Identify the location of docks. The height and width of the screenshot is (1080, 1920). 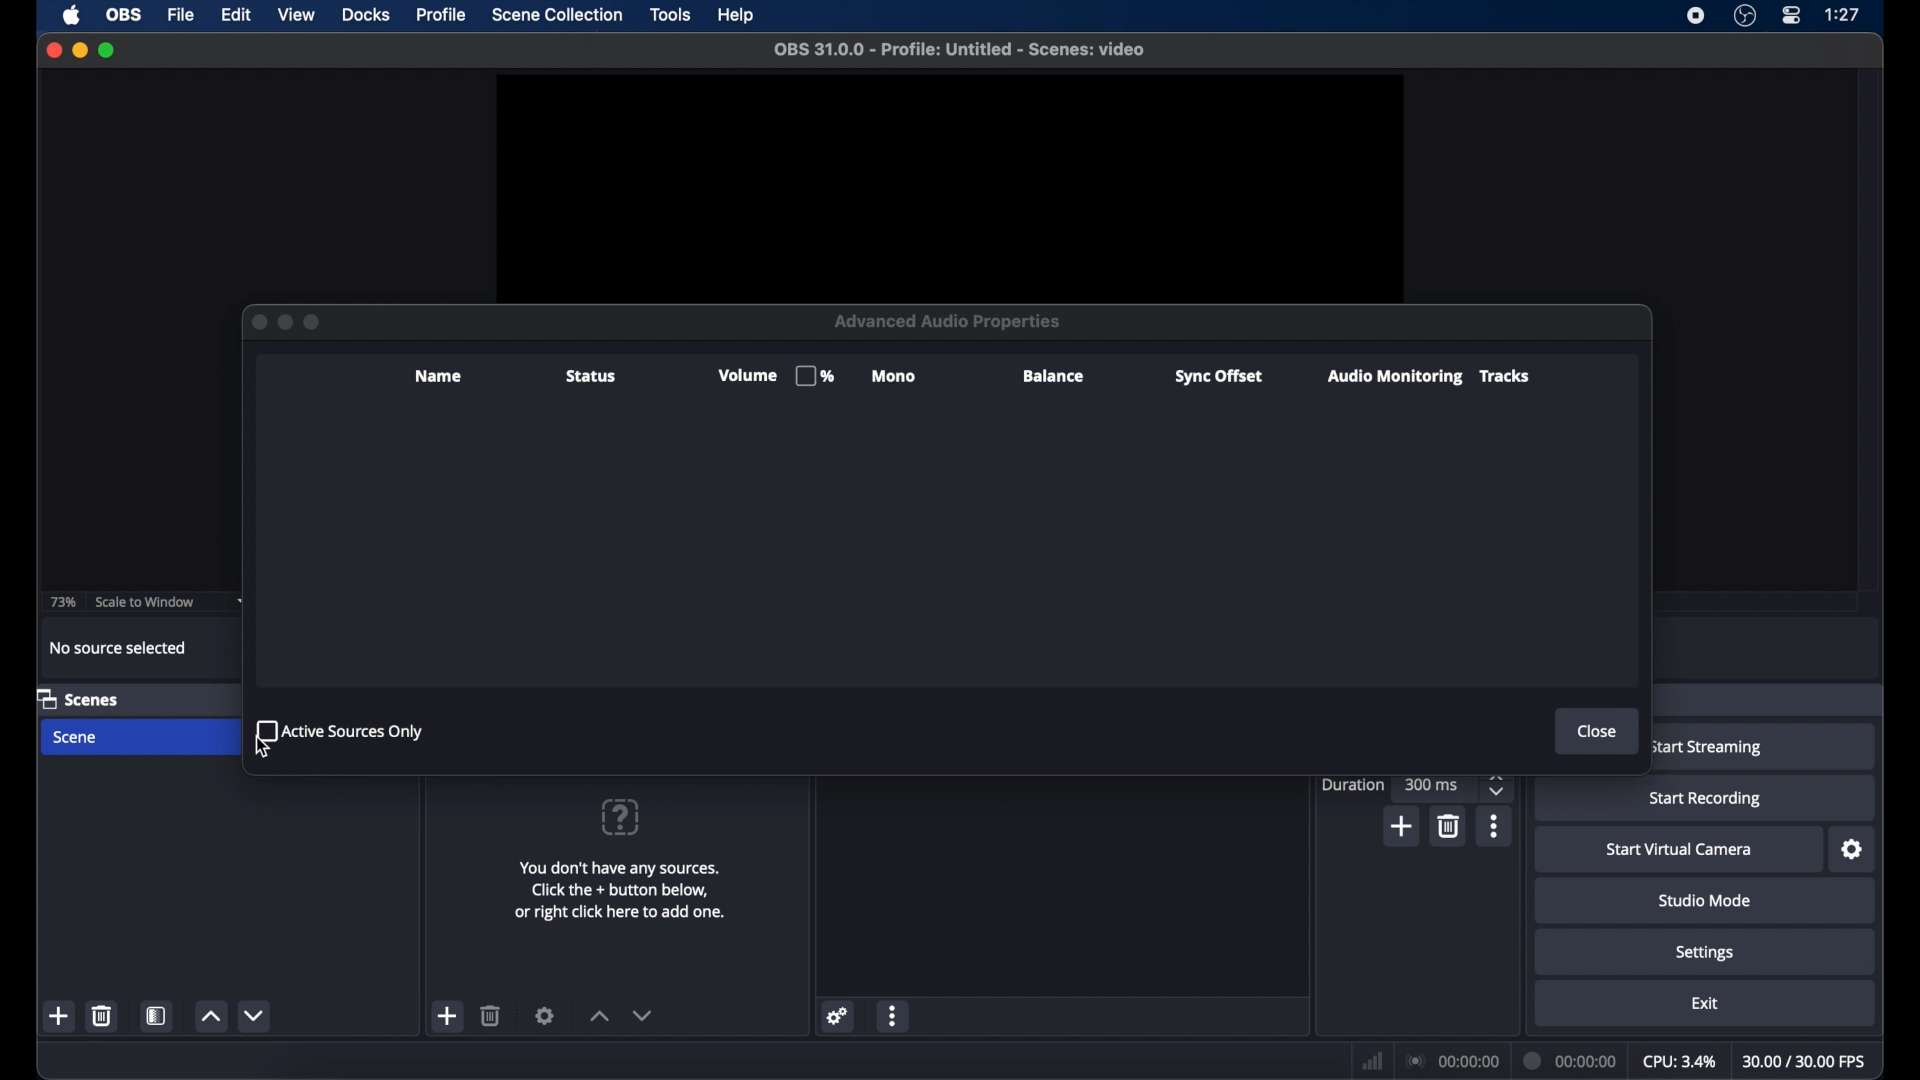
(366, 15).